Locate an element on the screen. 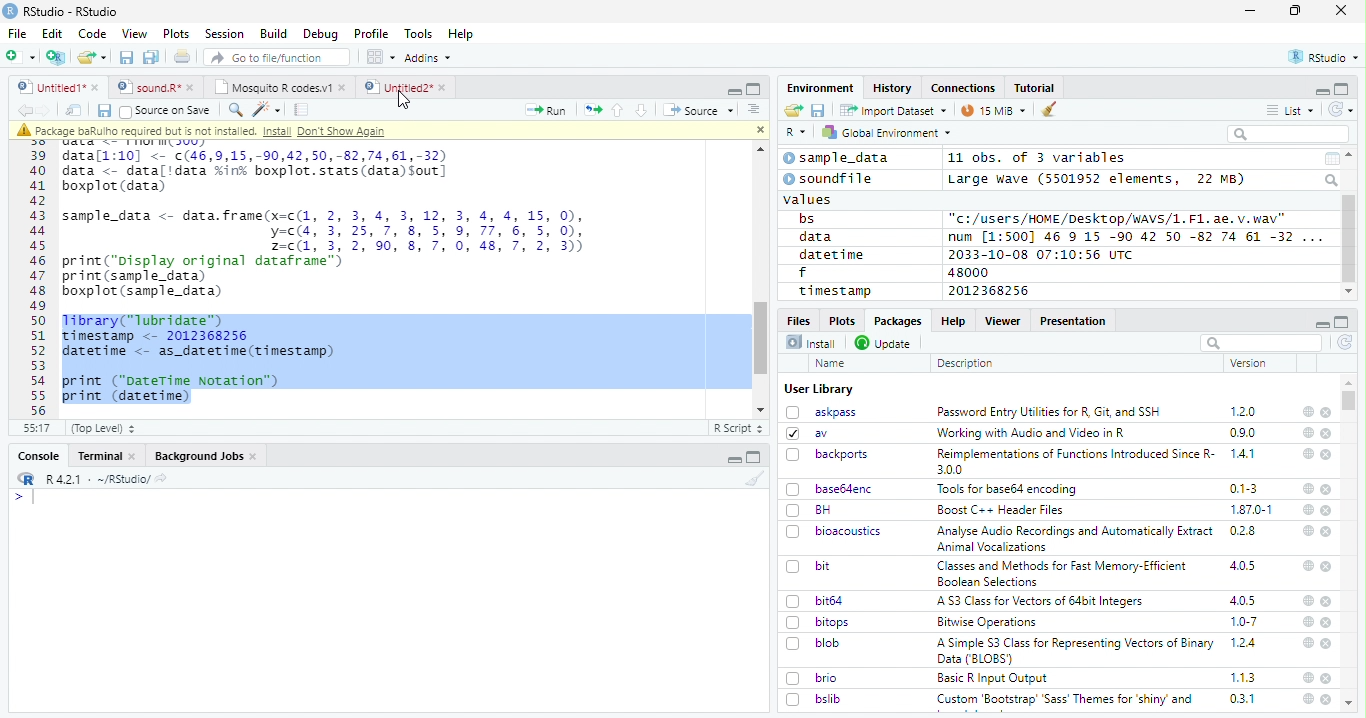 Image resolution: width=1366 pixels, height=718 pixels. Session is located at coordinates (223, 34).